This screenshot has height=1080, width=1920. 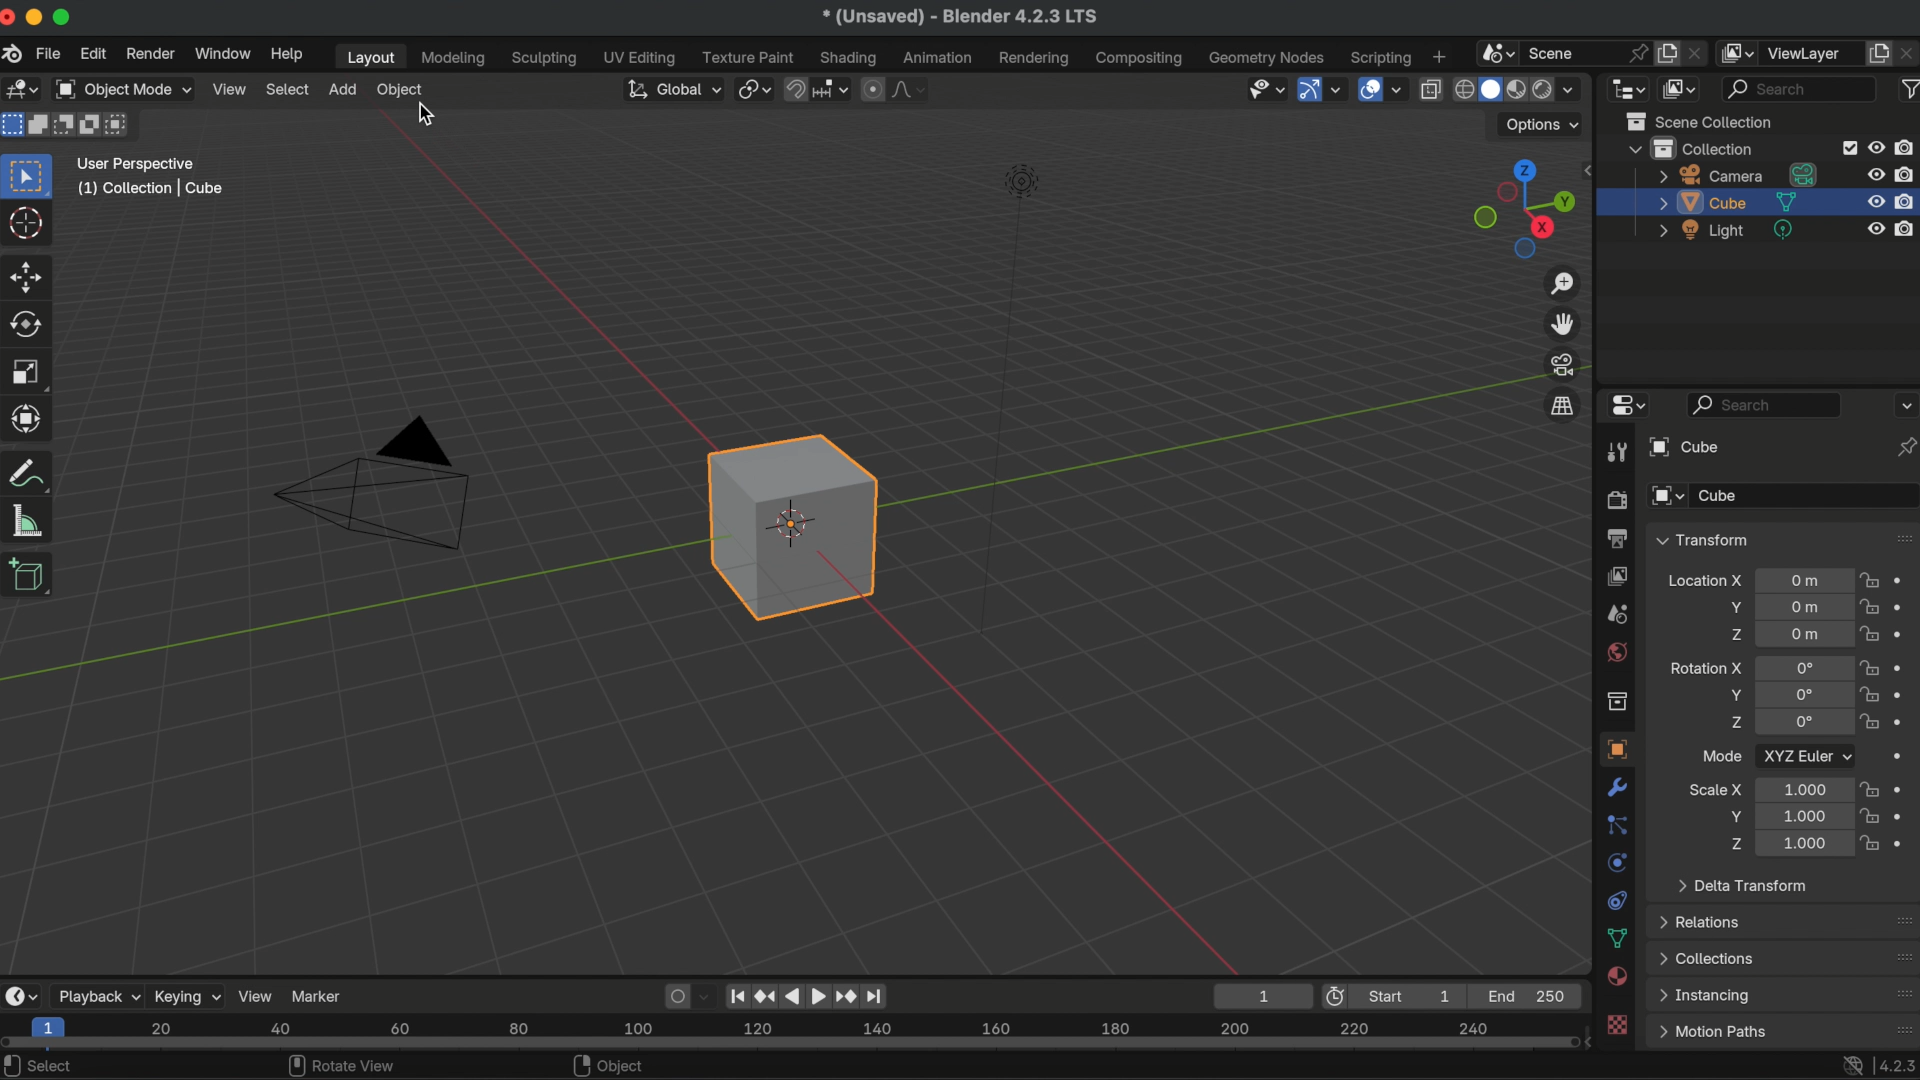 I want to click on edit, so click(x=94, y=56).